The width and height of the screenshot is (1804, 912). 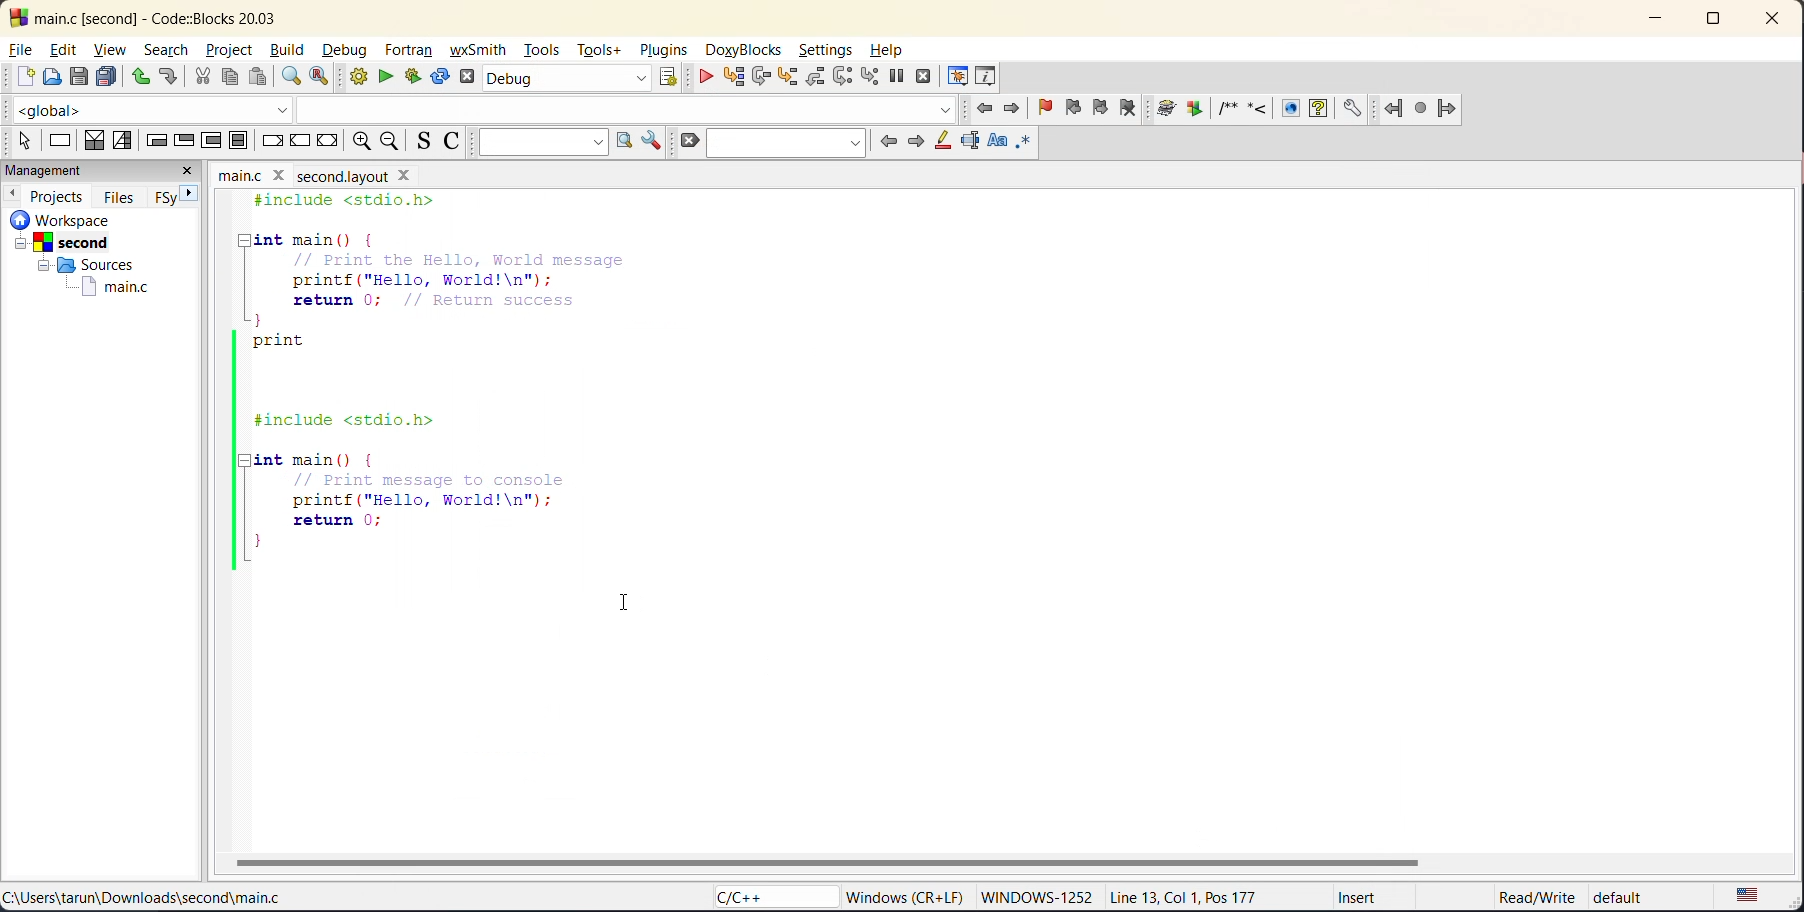 What do you see at coordinates (155, 139) in the screenshot?
I see `entry condition loop` at bounding box center [155, 139].